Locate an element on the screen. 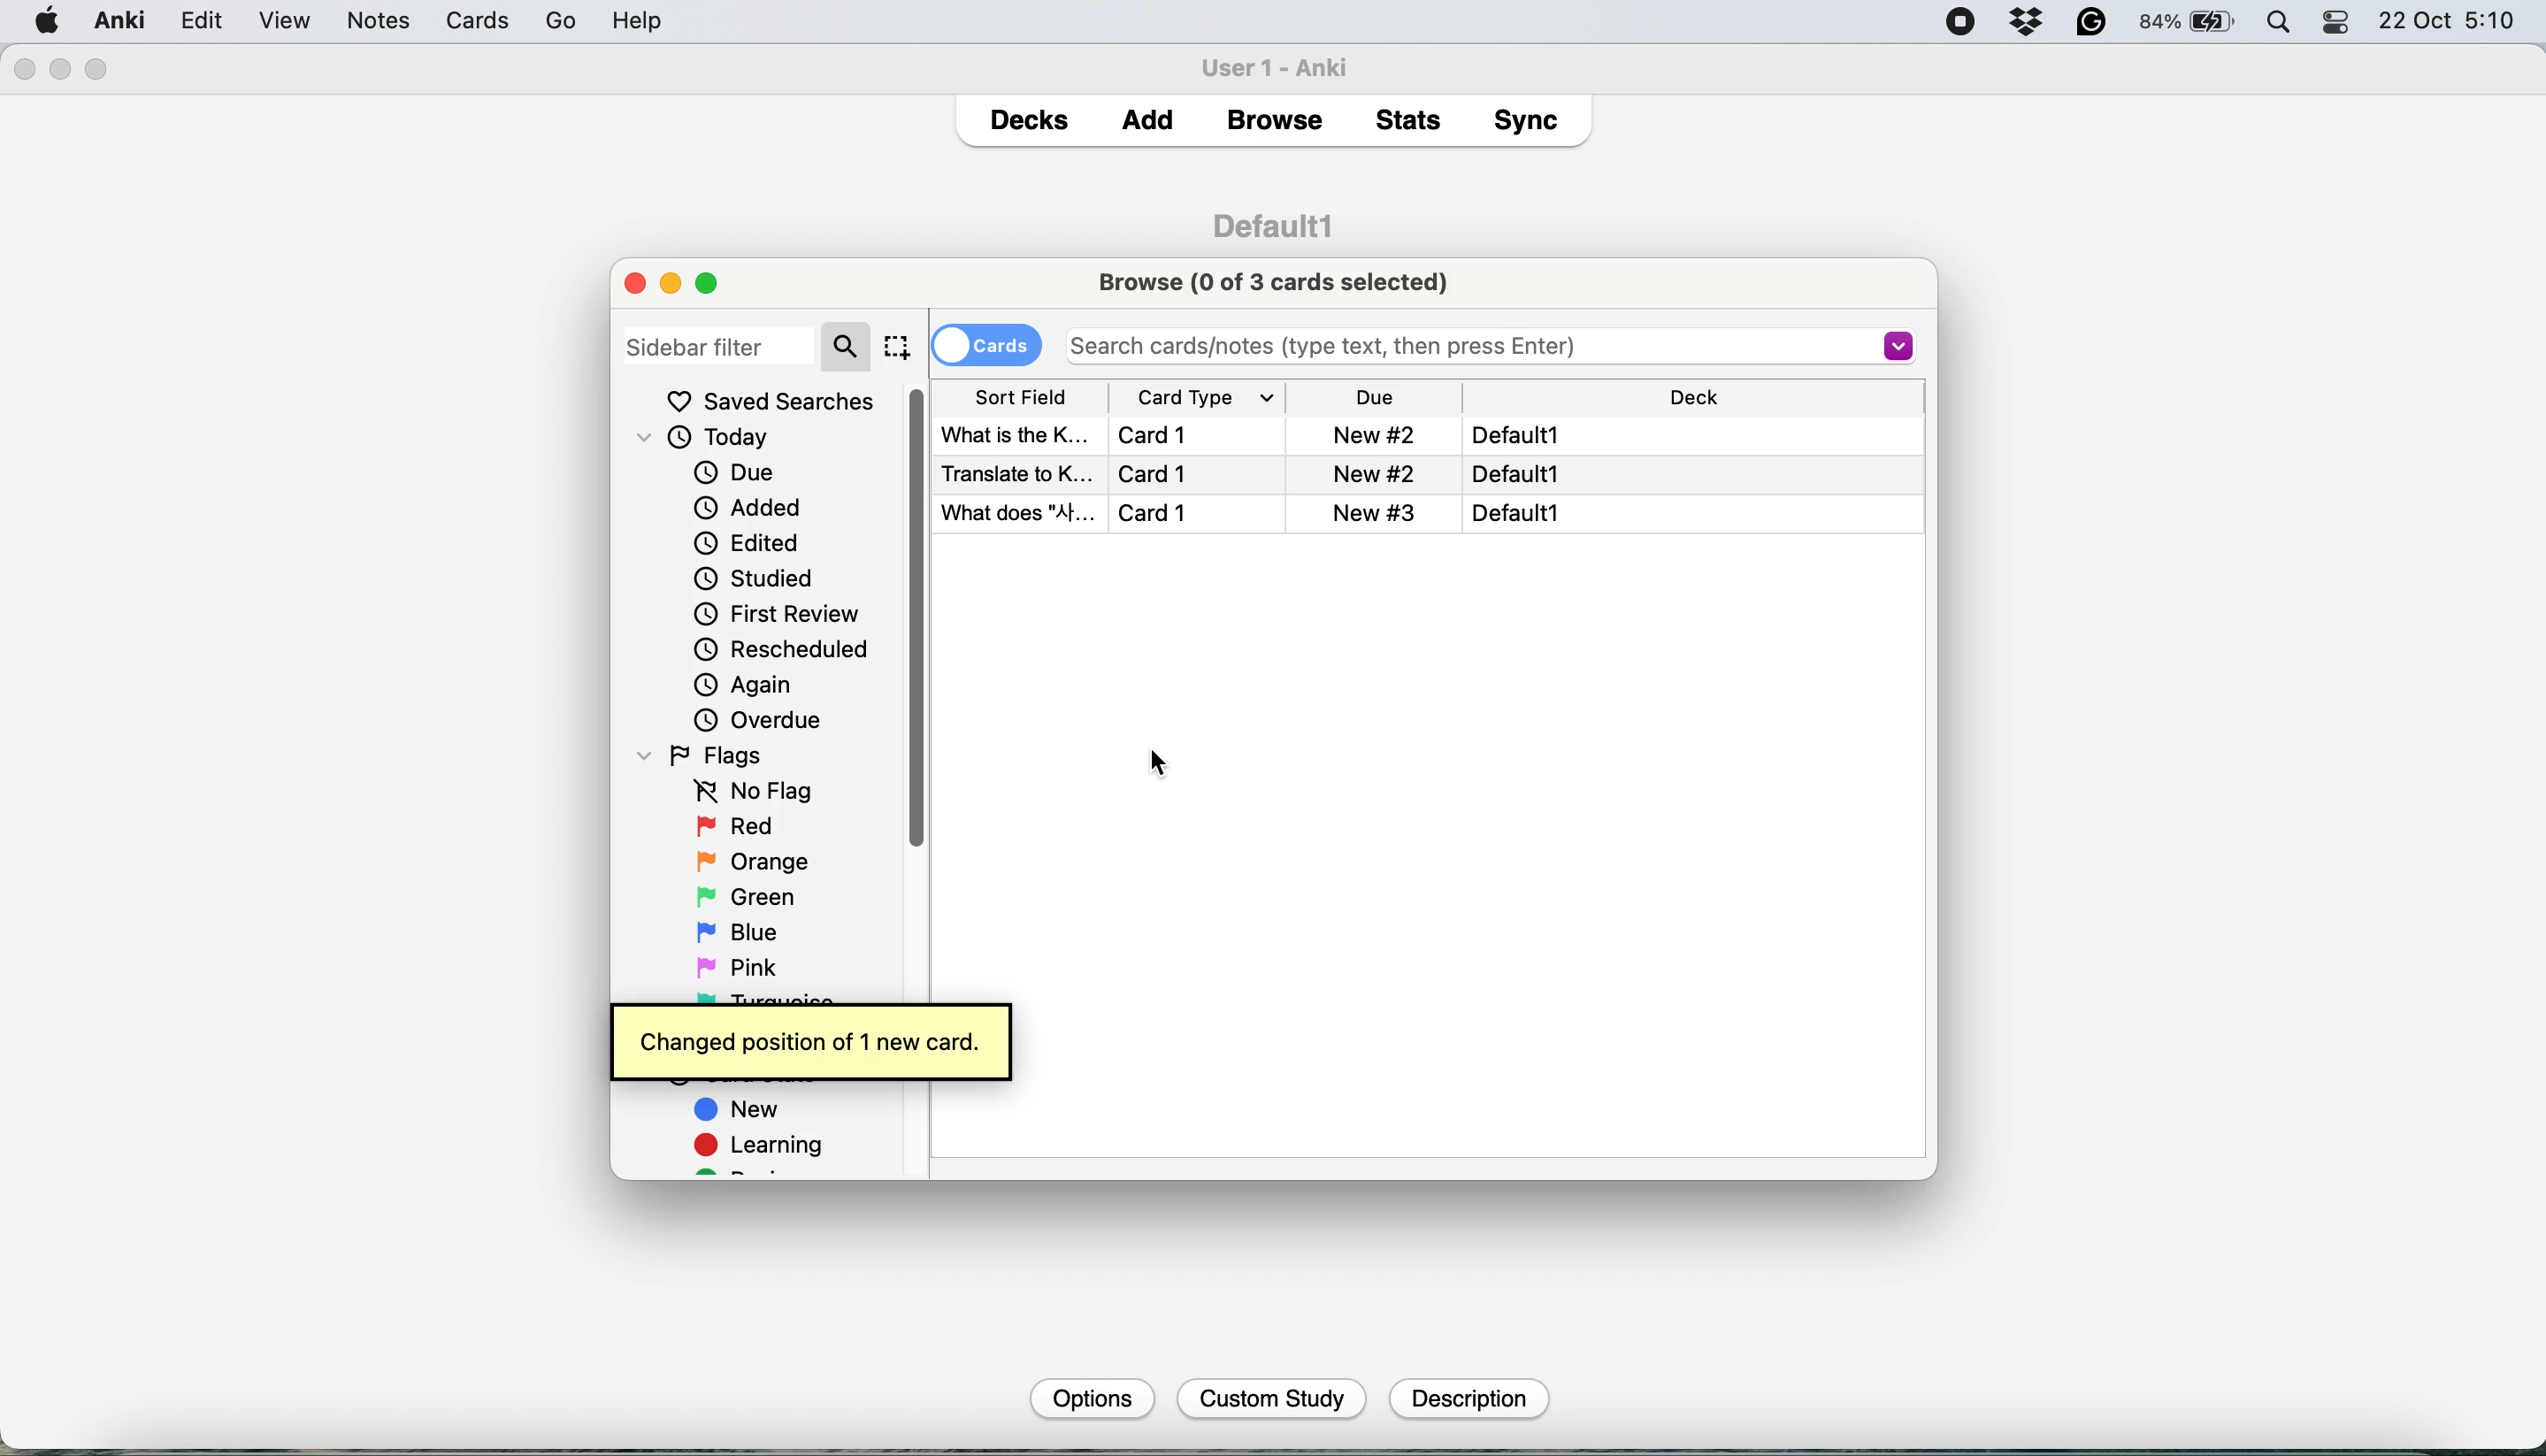 The image size is (2546, 1456). system logo is located at coordinates (48, 19).